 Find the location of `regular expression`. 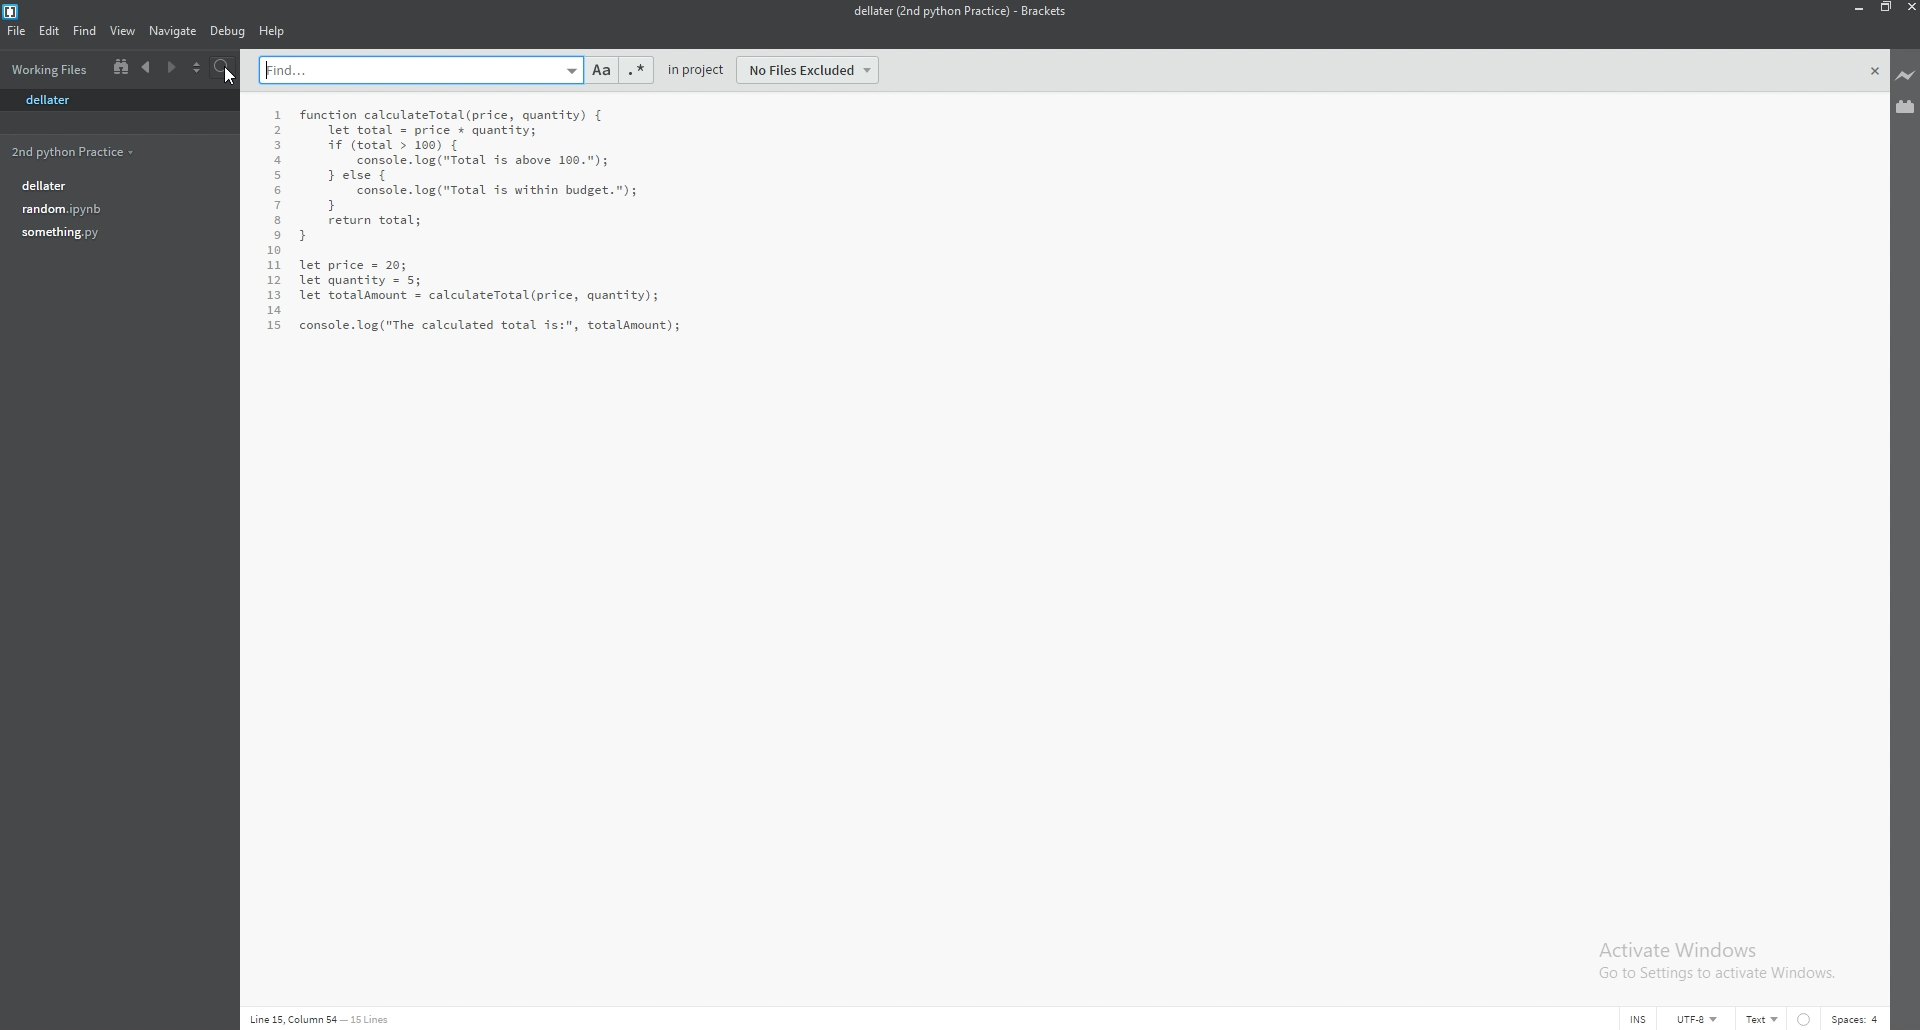

regular expression is located at coordinates (634, 70).